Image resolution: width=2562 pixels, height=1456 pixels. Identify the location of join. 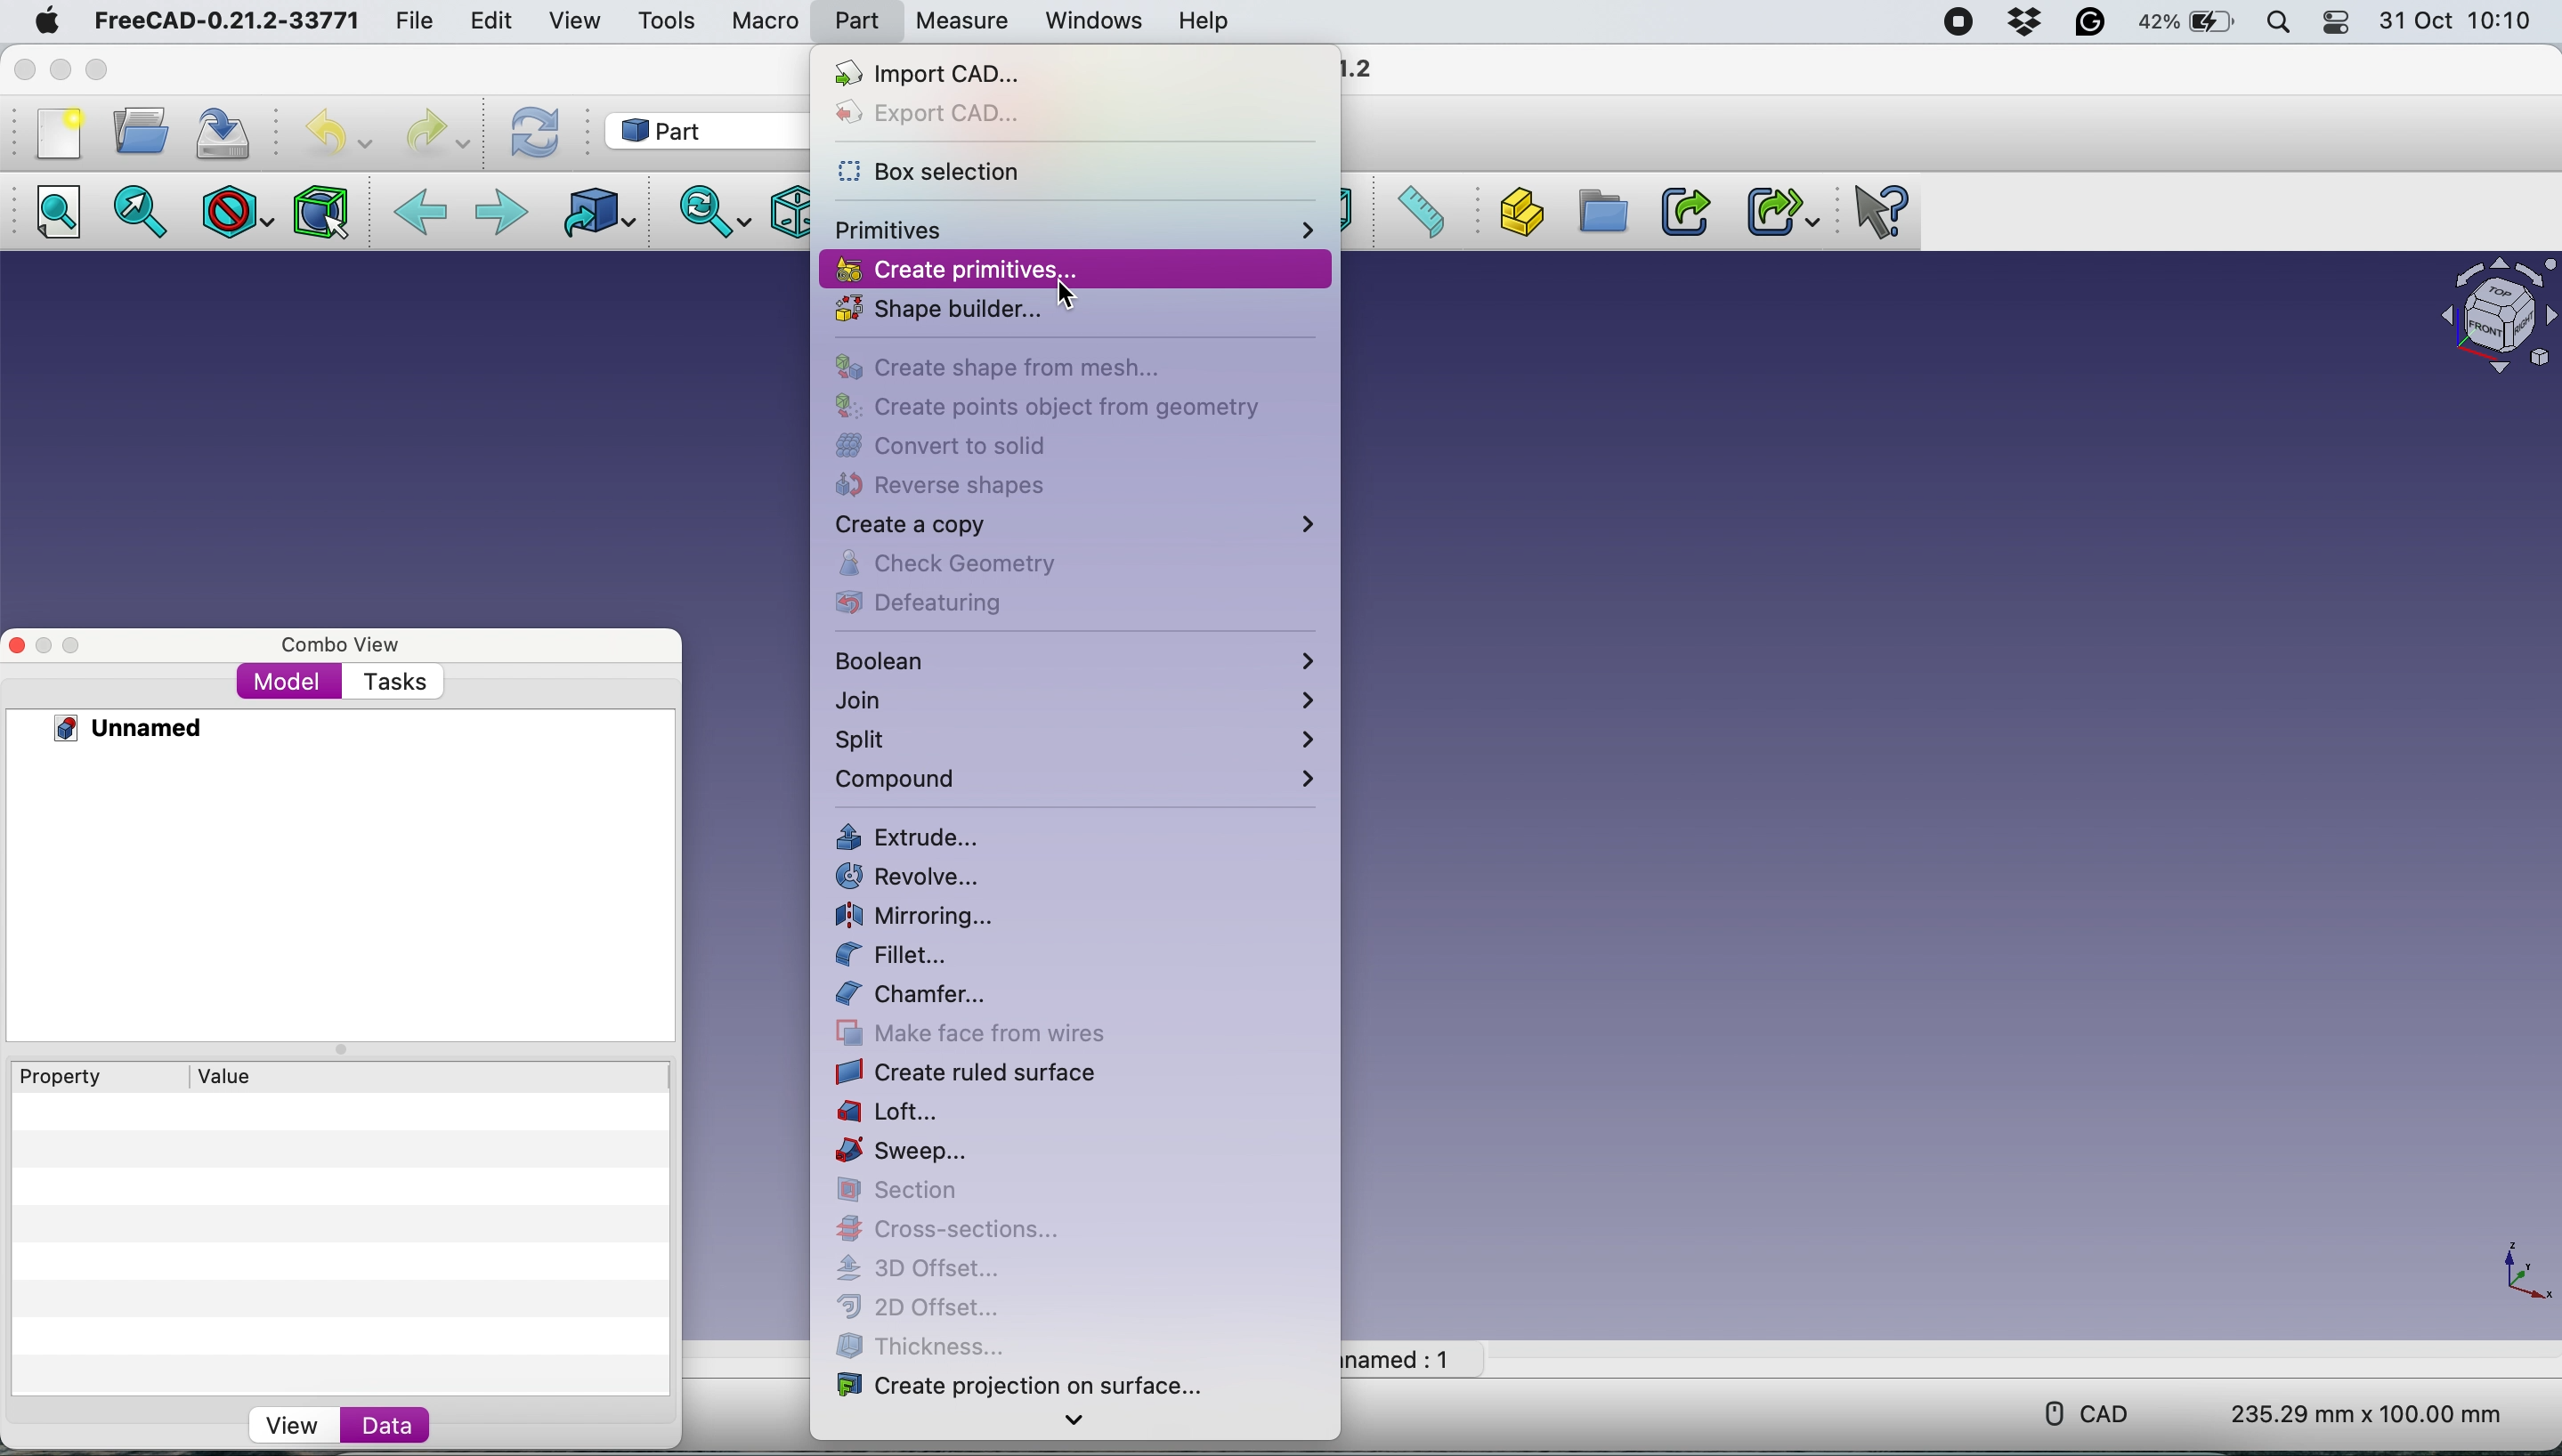
(1080, 701).